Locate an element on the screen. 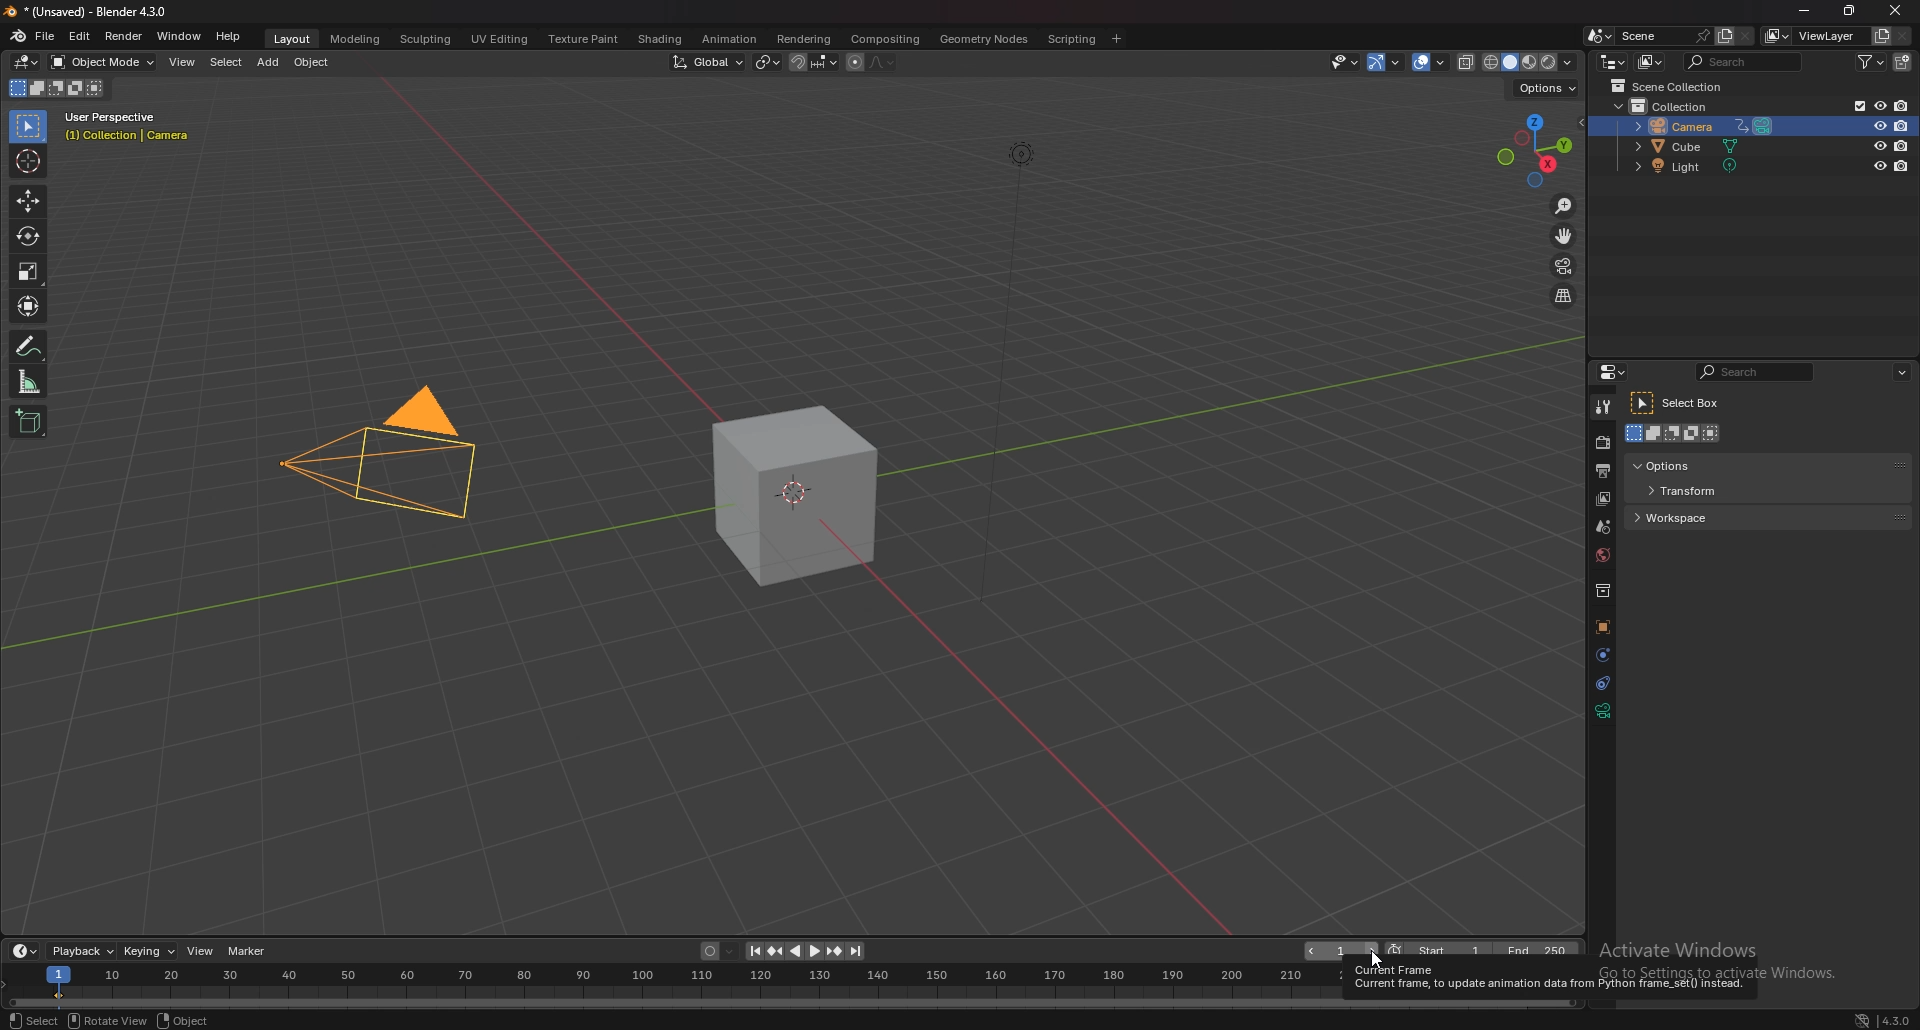 The width and height of the screenshot is (1920, 1030).  is located at coordinates (996, 374).